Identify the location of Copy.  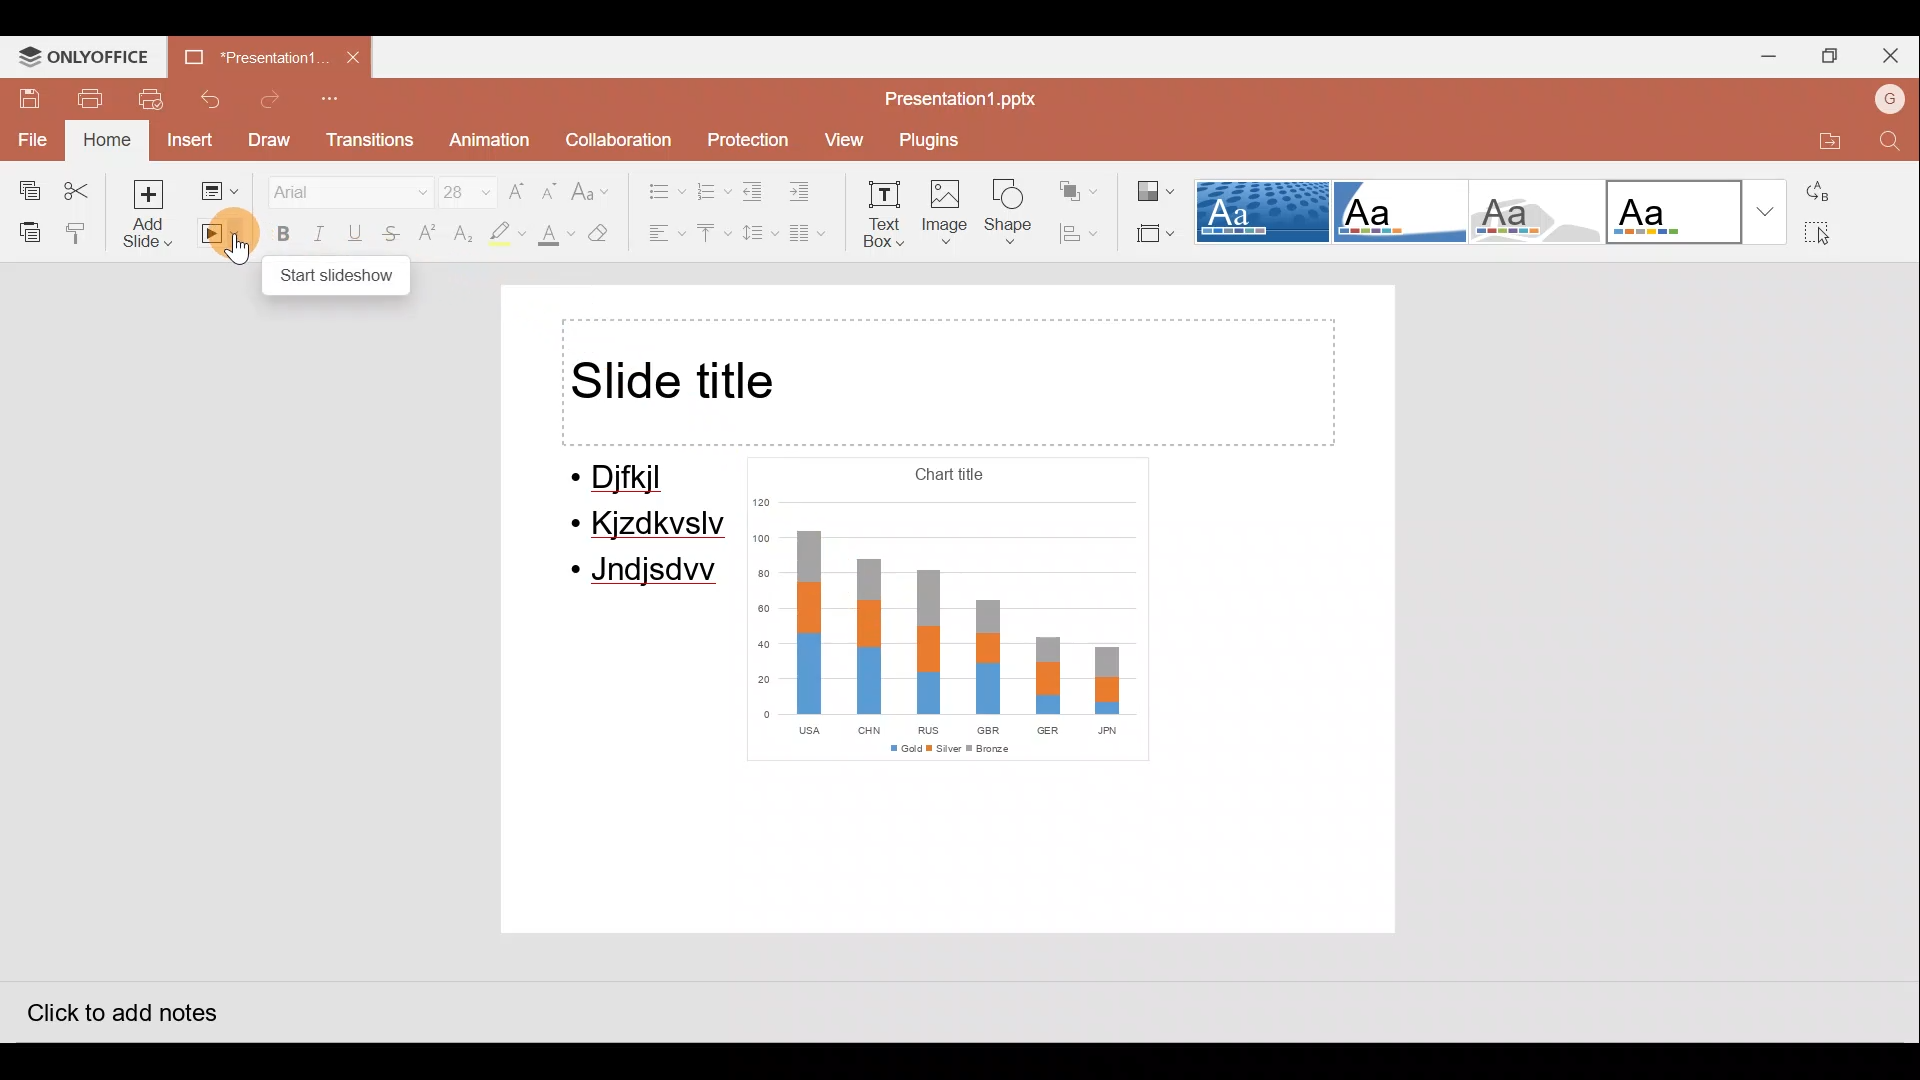
(28, 191).